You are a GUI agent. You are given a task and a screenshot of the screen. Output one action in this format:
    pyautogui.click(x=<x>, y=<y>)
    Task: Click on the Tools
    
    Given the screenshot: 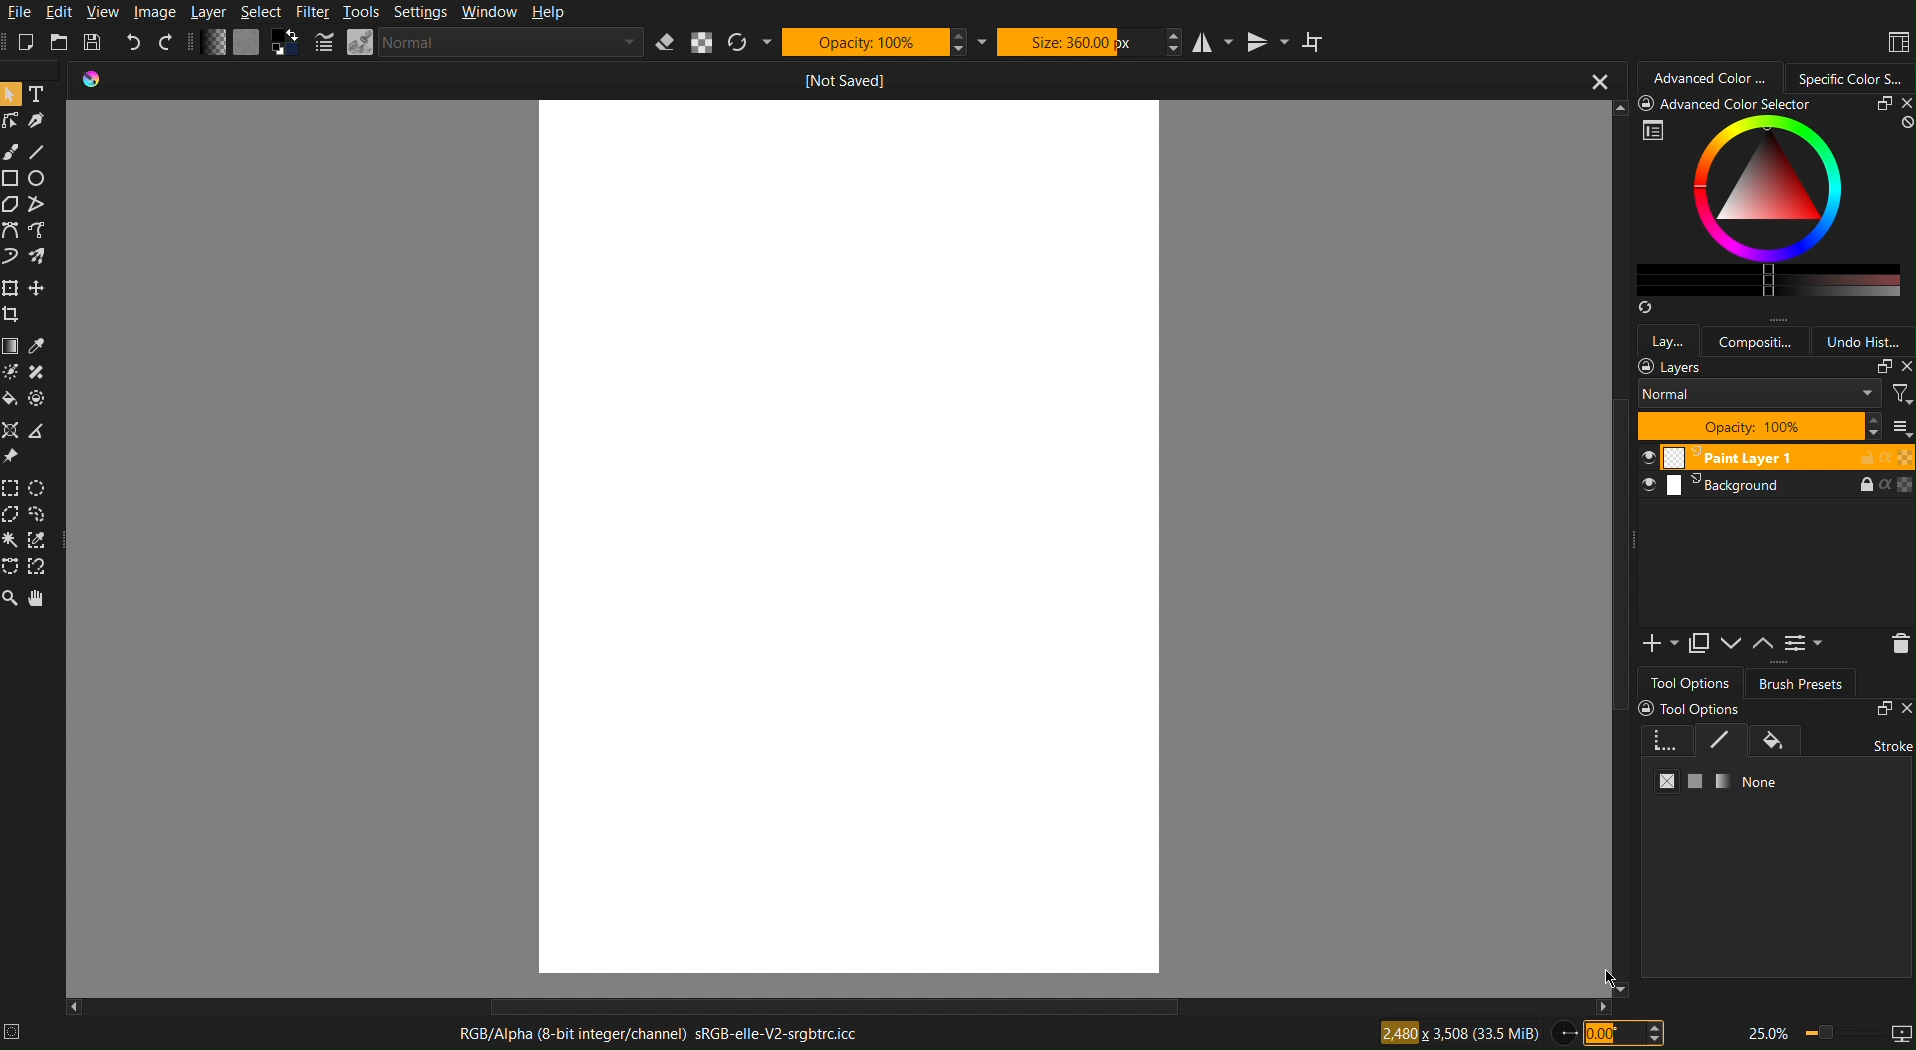 What is the action you would take?
    pyautogui.click(x=361, y=13)
    